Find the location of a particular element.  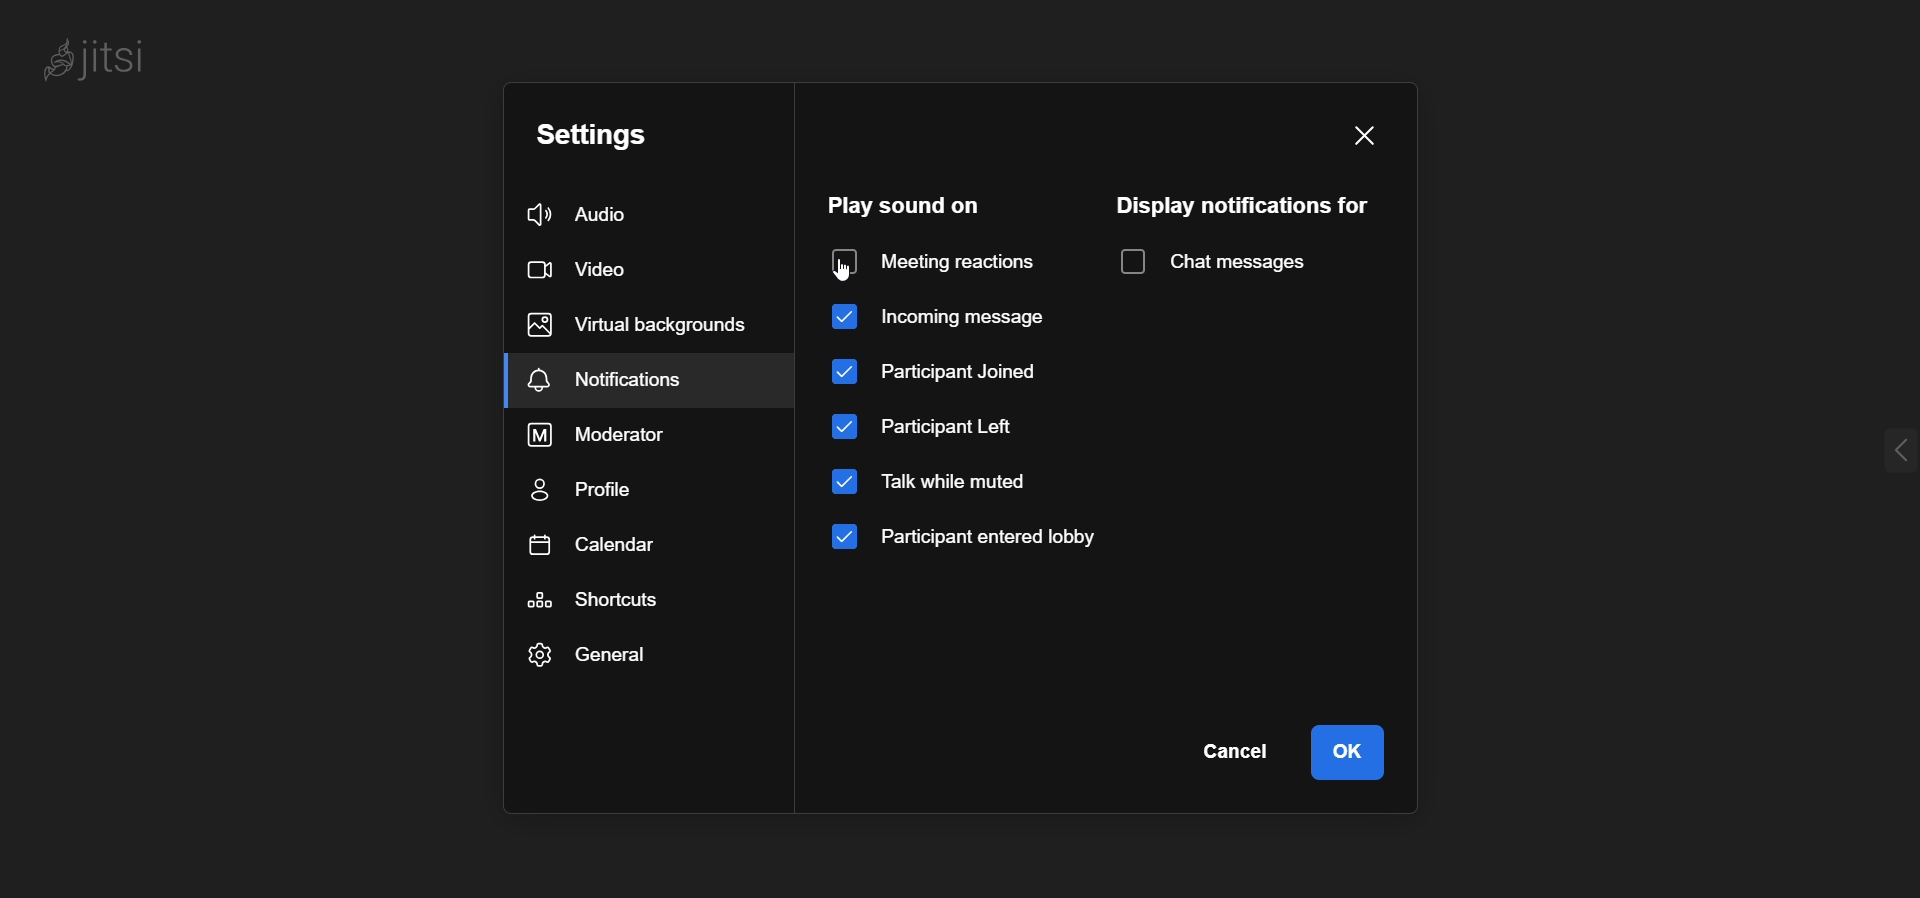

participant left is located at coordinates (926, 430).